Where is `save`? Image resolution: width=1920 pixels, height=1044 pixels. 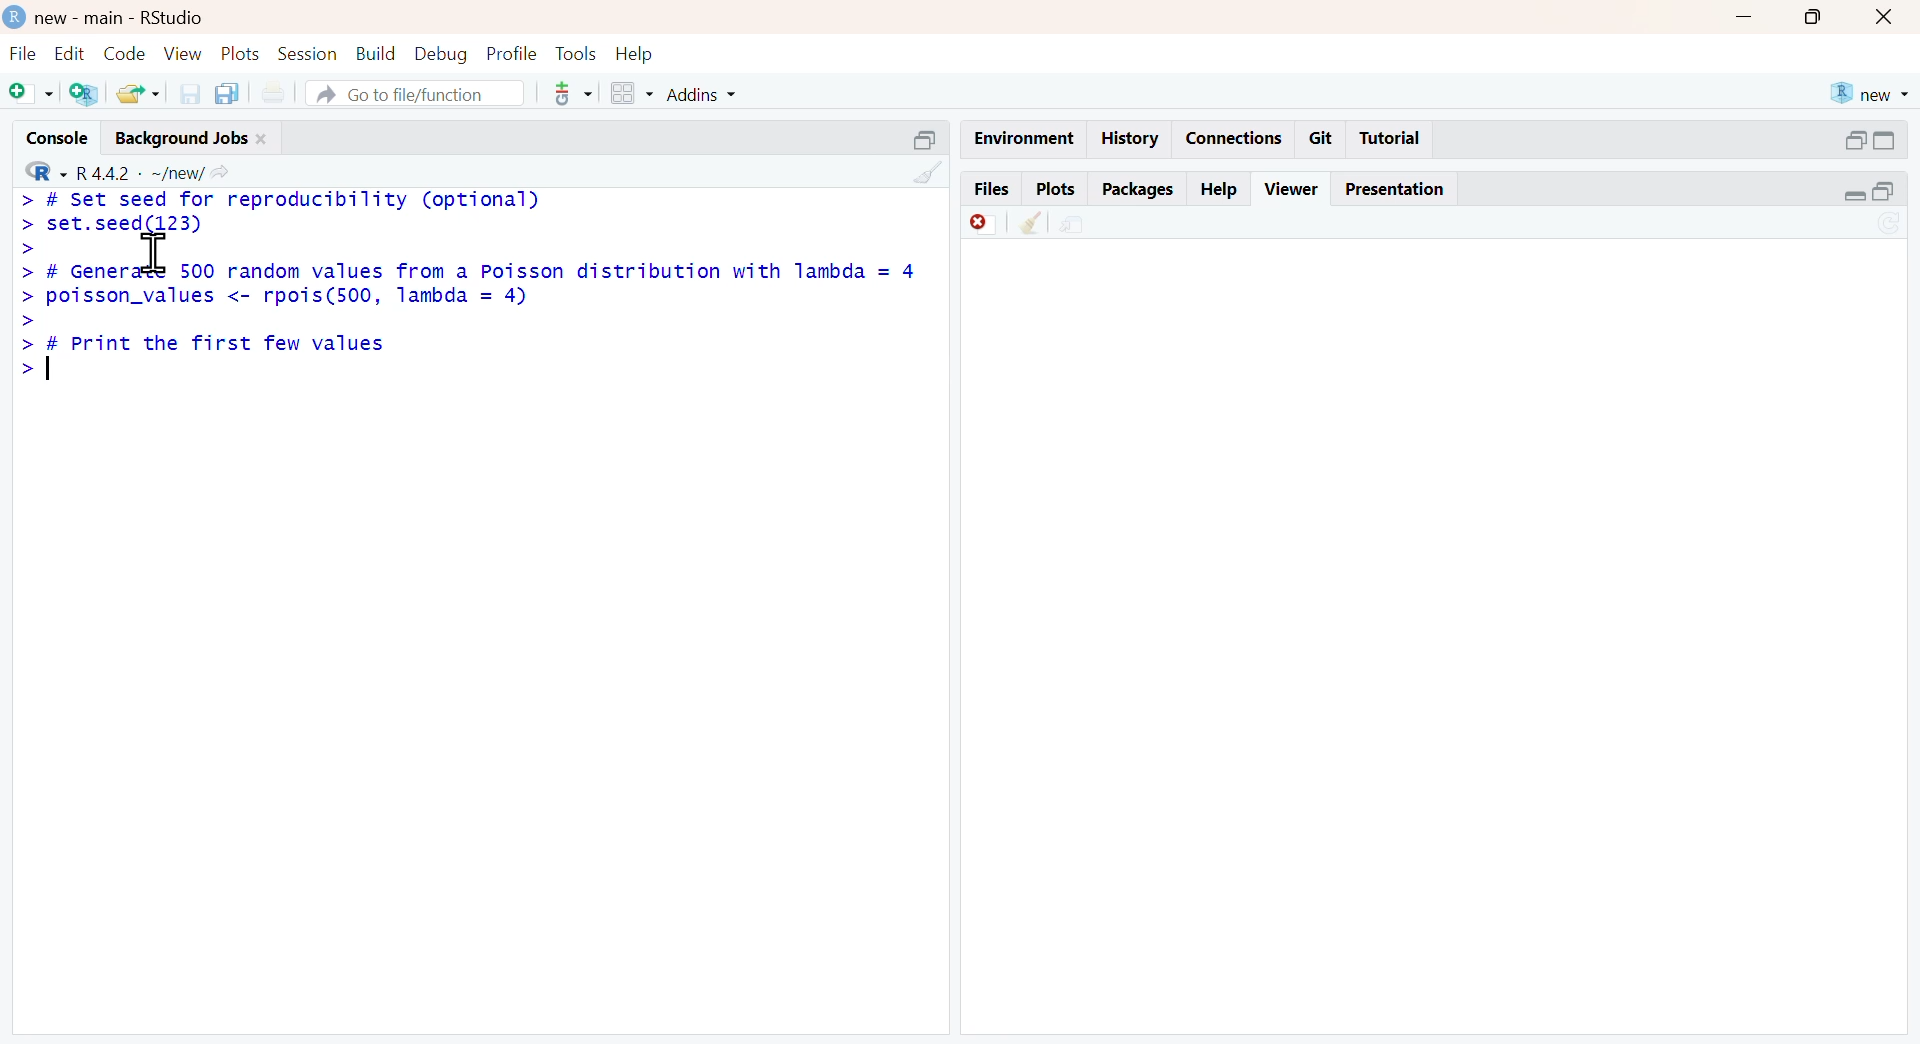
save is located at coordinates (191, 94).